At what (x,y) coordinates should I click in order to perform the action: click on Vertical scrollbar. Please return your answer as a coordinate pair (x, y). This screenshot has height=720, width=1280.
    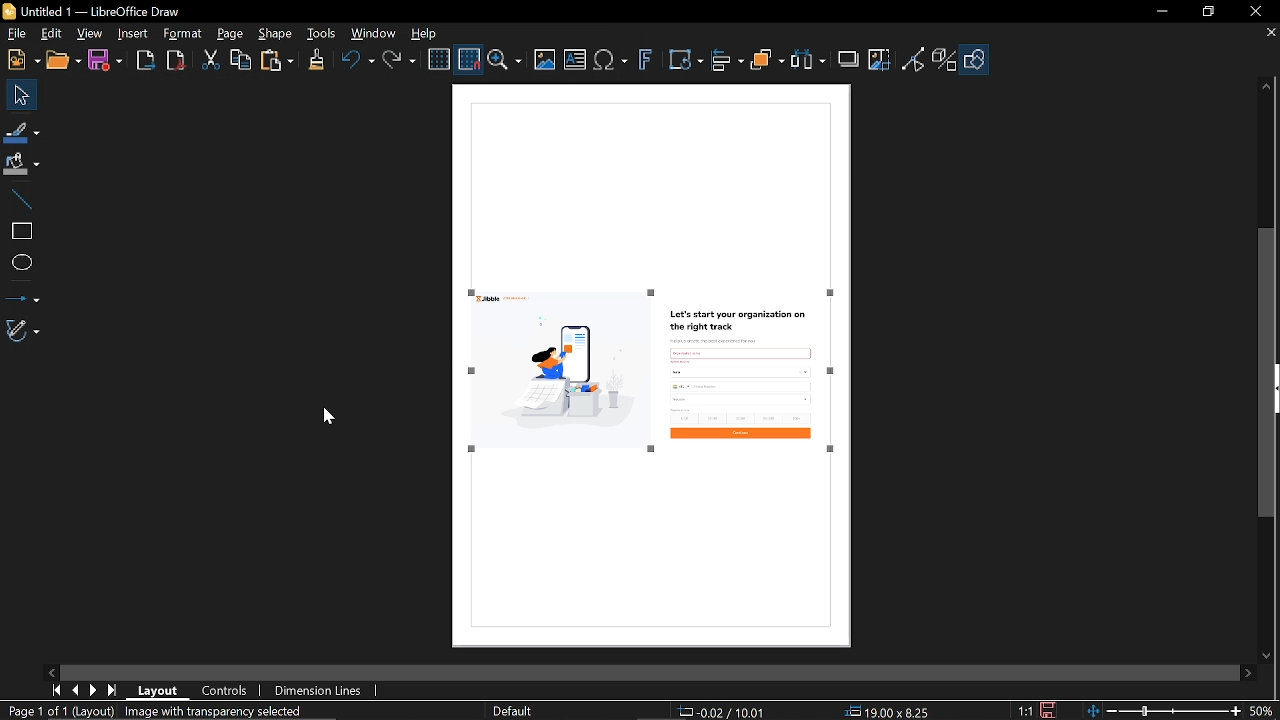
    Looking at the image, I should click on (1268, 373).